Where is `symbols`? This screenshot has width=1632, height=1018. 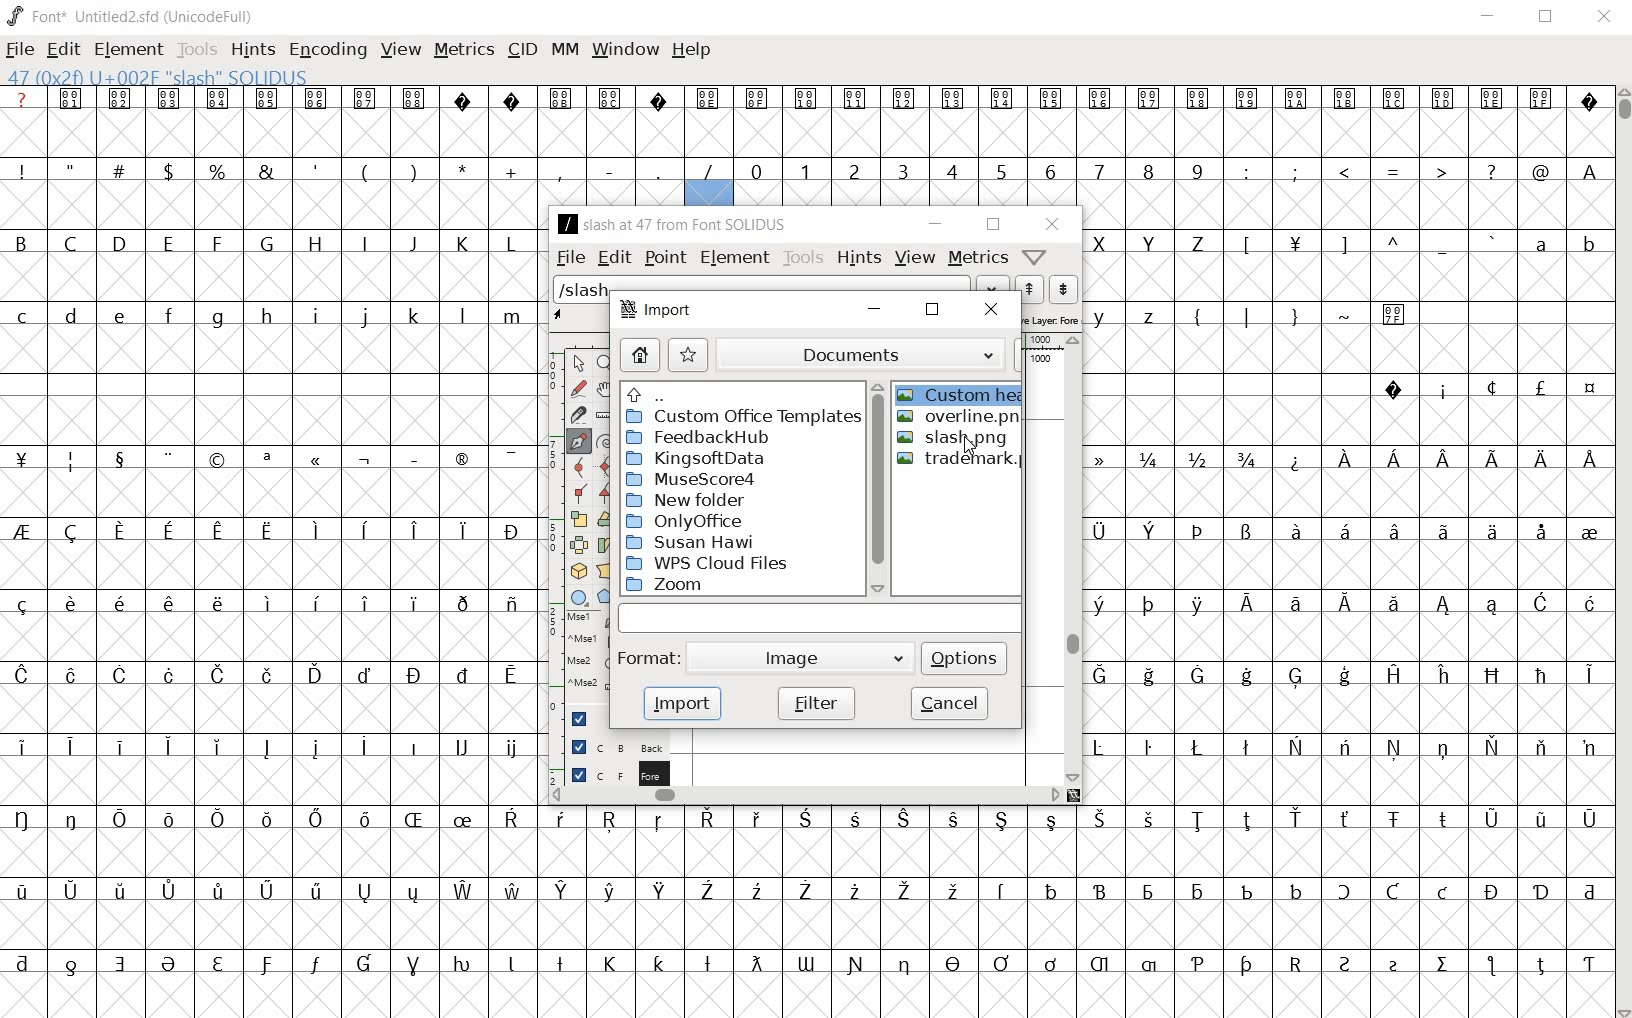 symbols is located at coordinates (1297, 313).